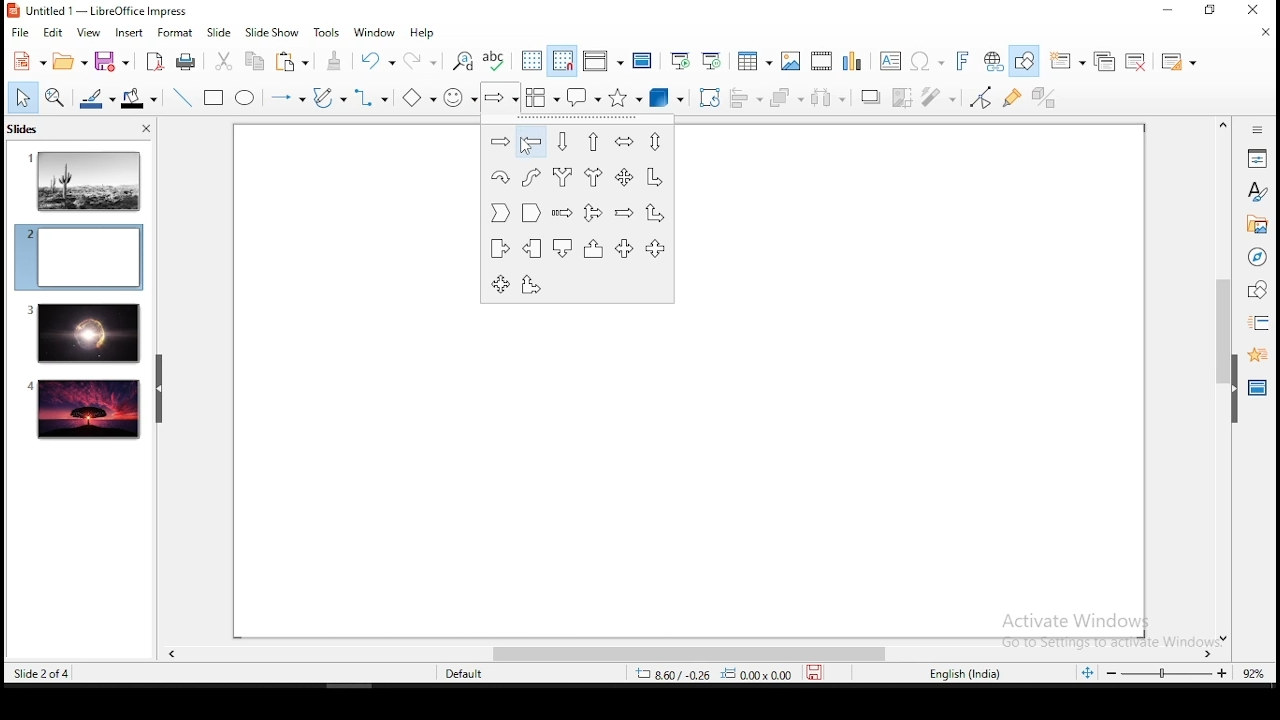  What do you see at coordinates (855, 62) in the screenshot?
I see `charts` at bounding box center [855, 62].